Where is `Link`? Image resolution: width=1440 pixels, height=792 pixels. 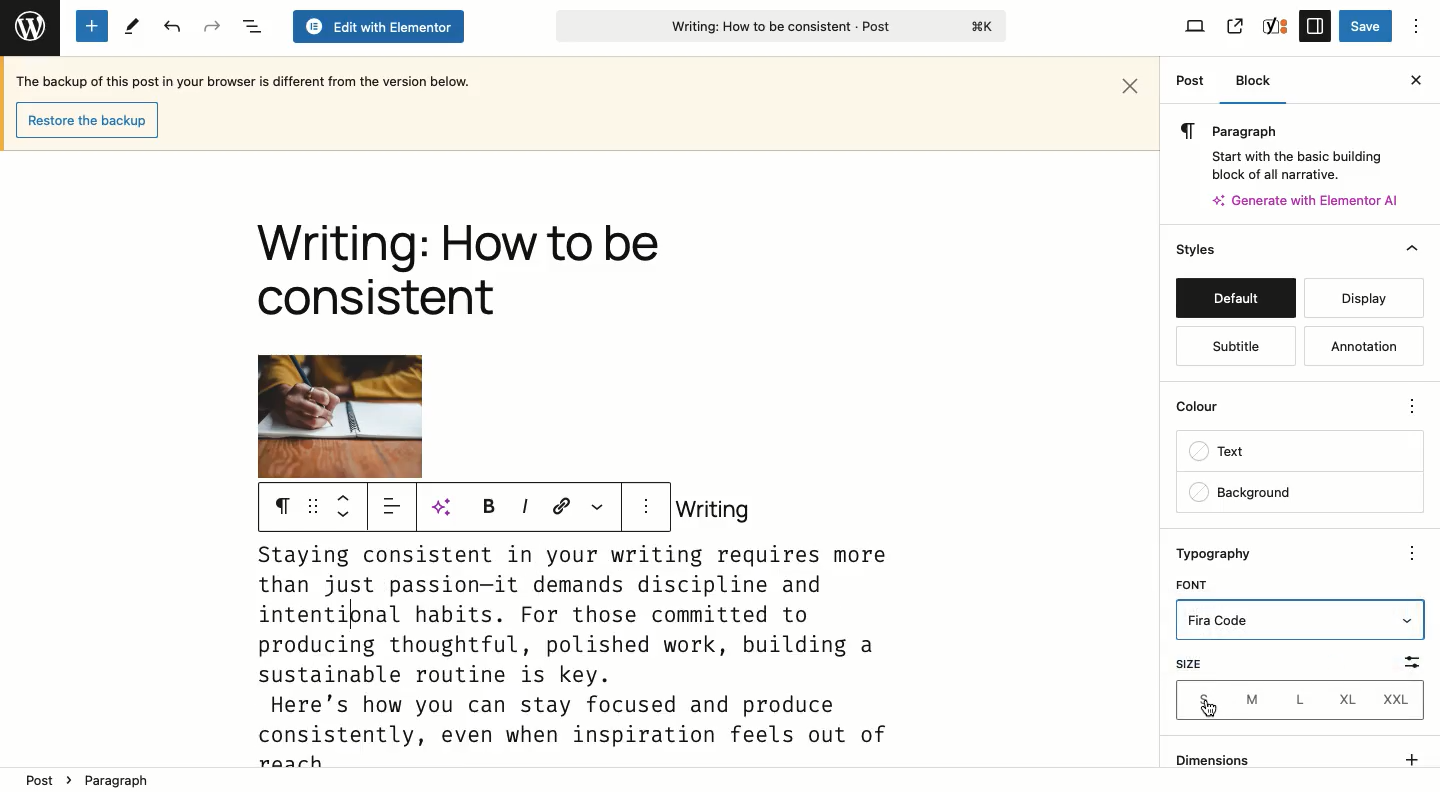
Link is located at coordinates (562, 505).